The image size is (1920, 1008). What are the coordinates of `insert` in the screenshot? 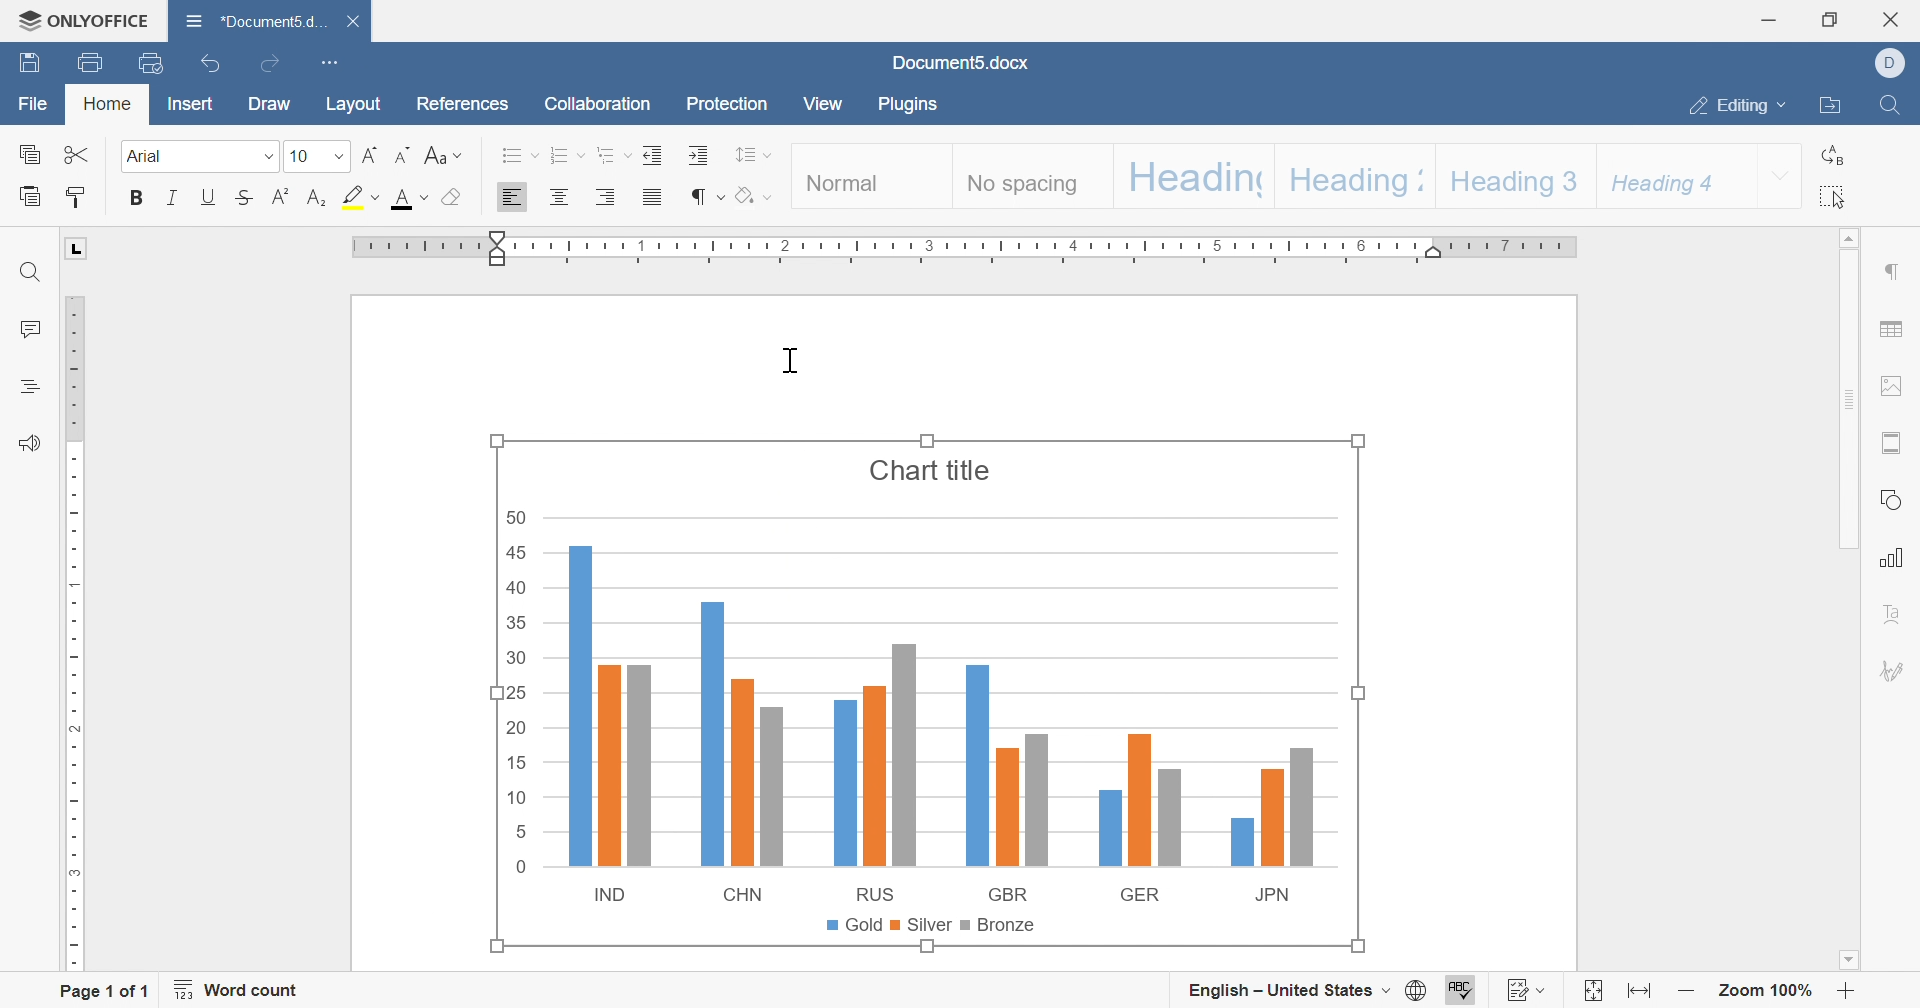 It's located at (191, 102).